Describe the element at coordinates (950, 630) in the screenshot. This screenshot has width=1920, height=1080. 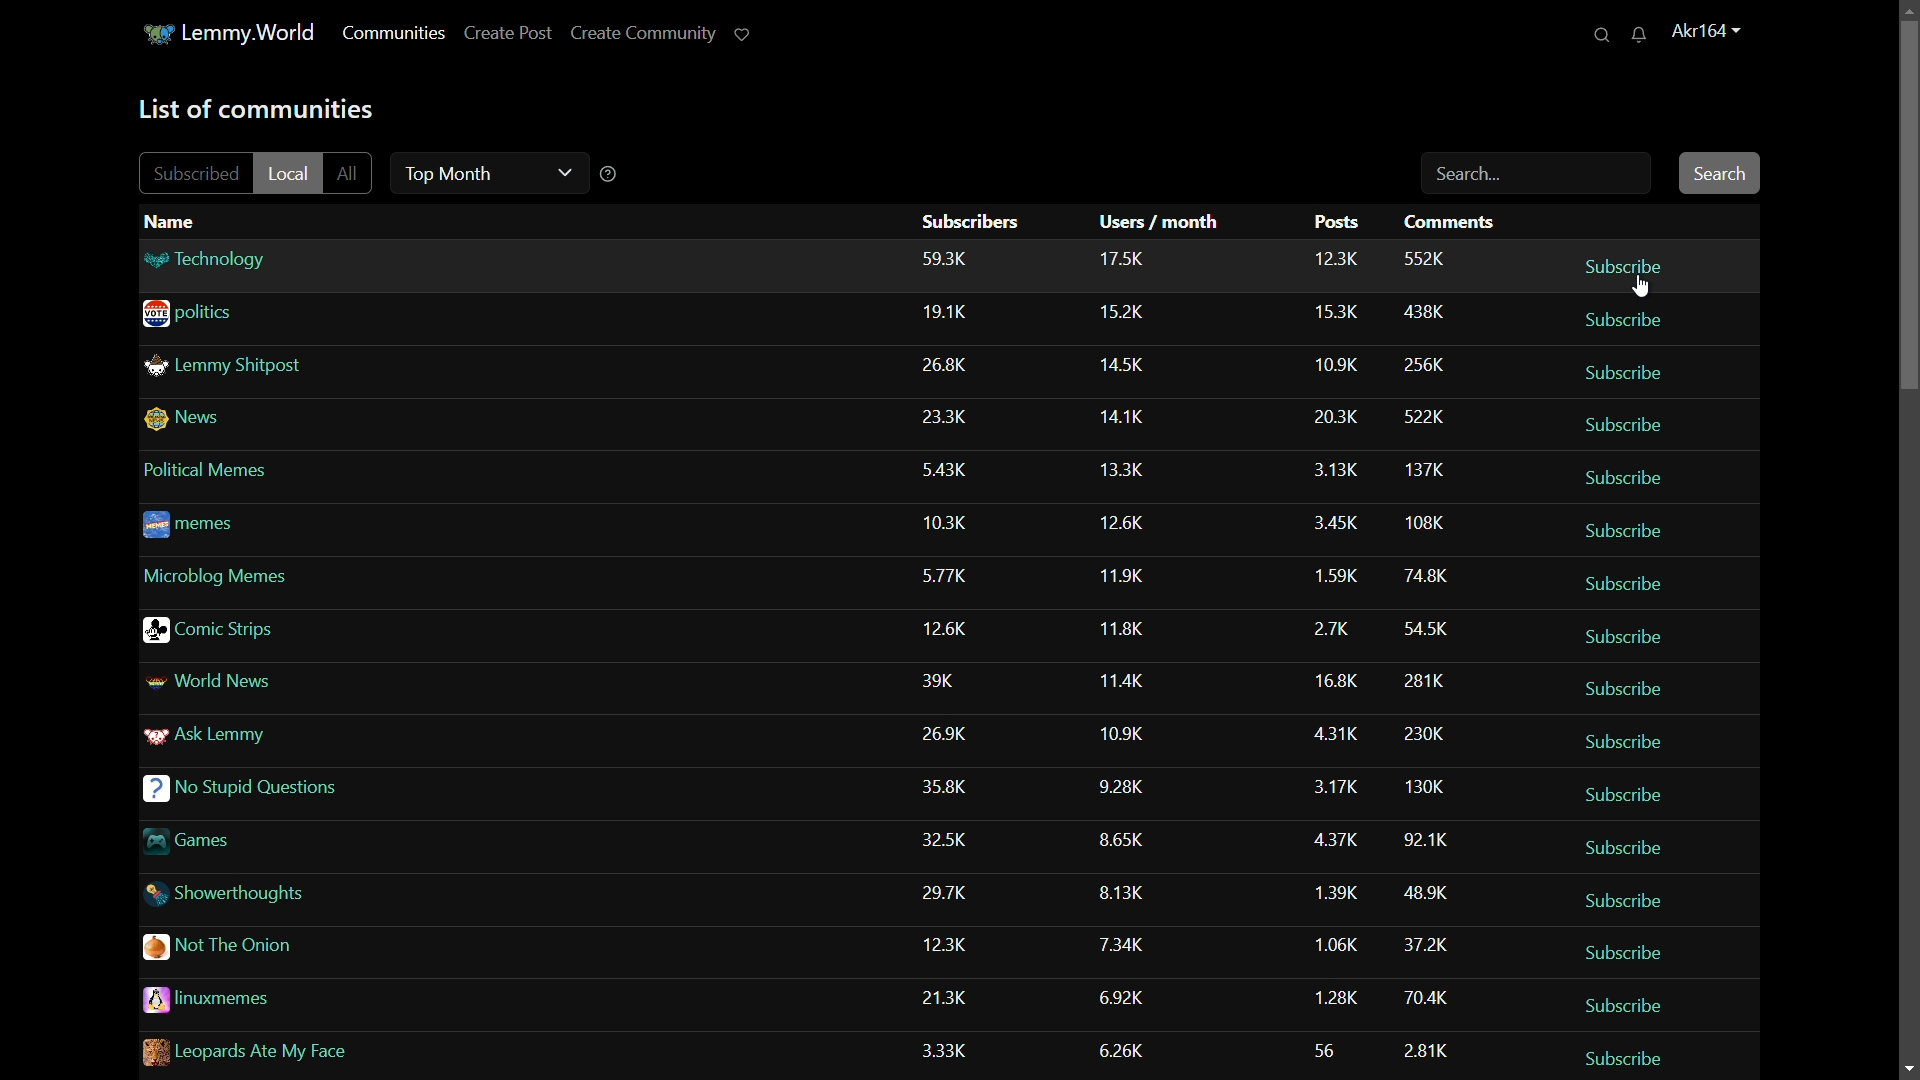
I see `subscribers` at that location.